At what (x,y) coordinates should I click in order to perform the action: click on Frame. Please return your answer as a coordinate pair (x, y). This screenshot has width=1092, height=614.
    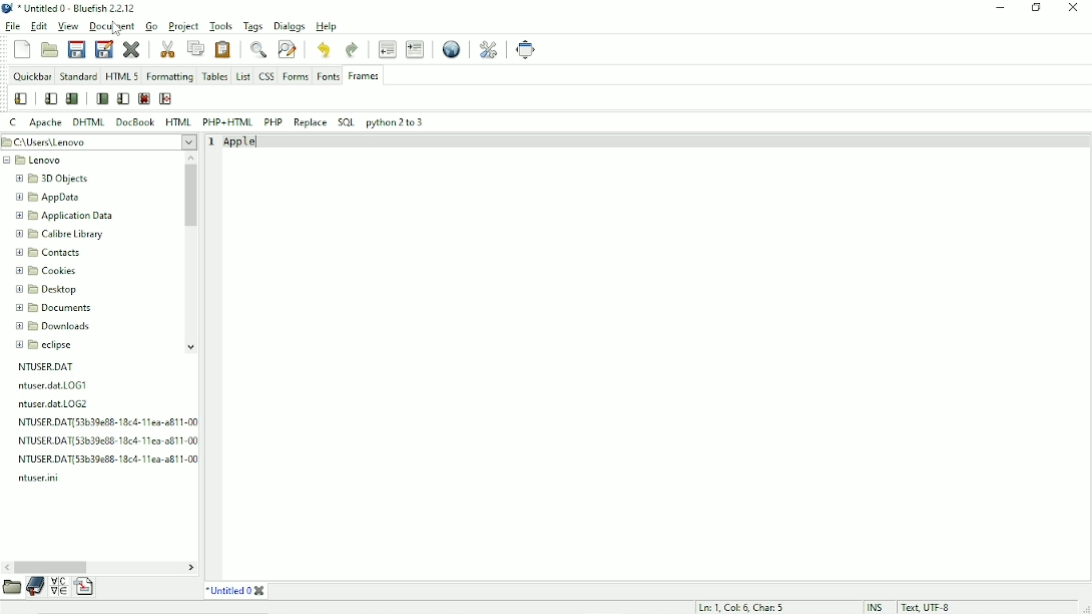
    Looking at the image, I should click on (72, 98).